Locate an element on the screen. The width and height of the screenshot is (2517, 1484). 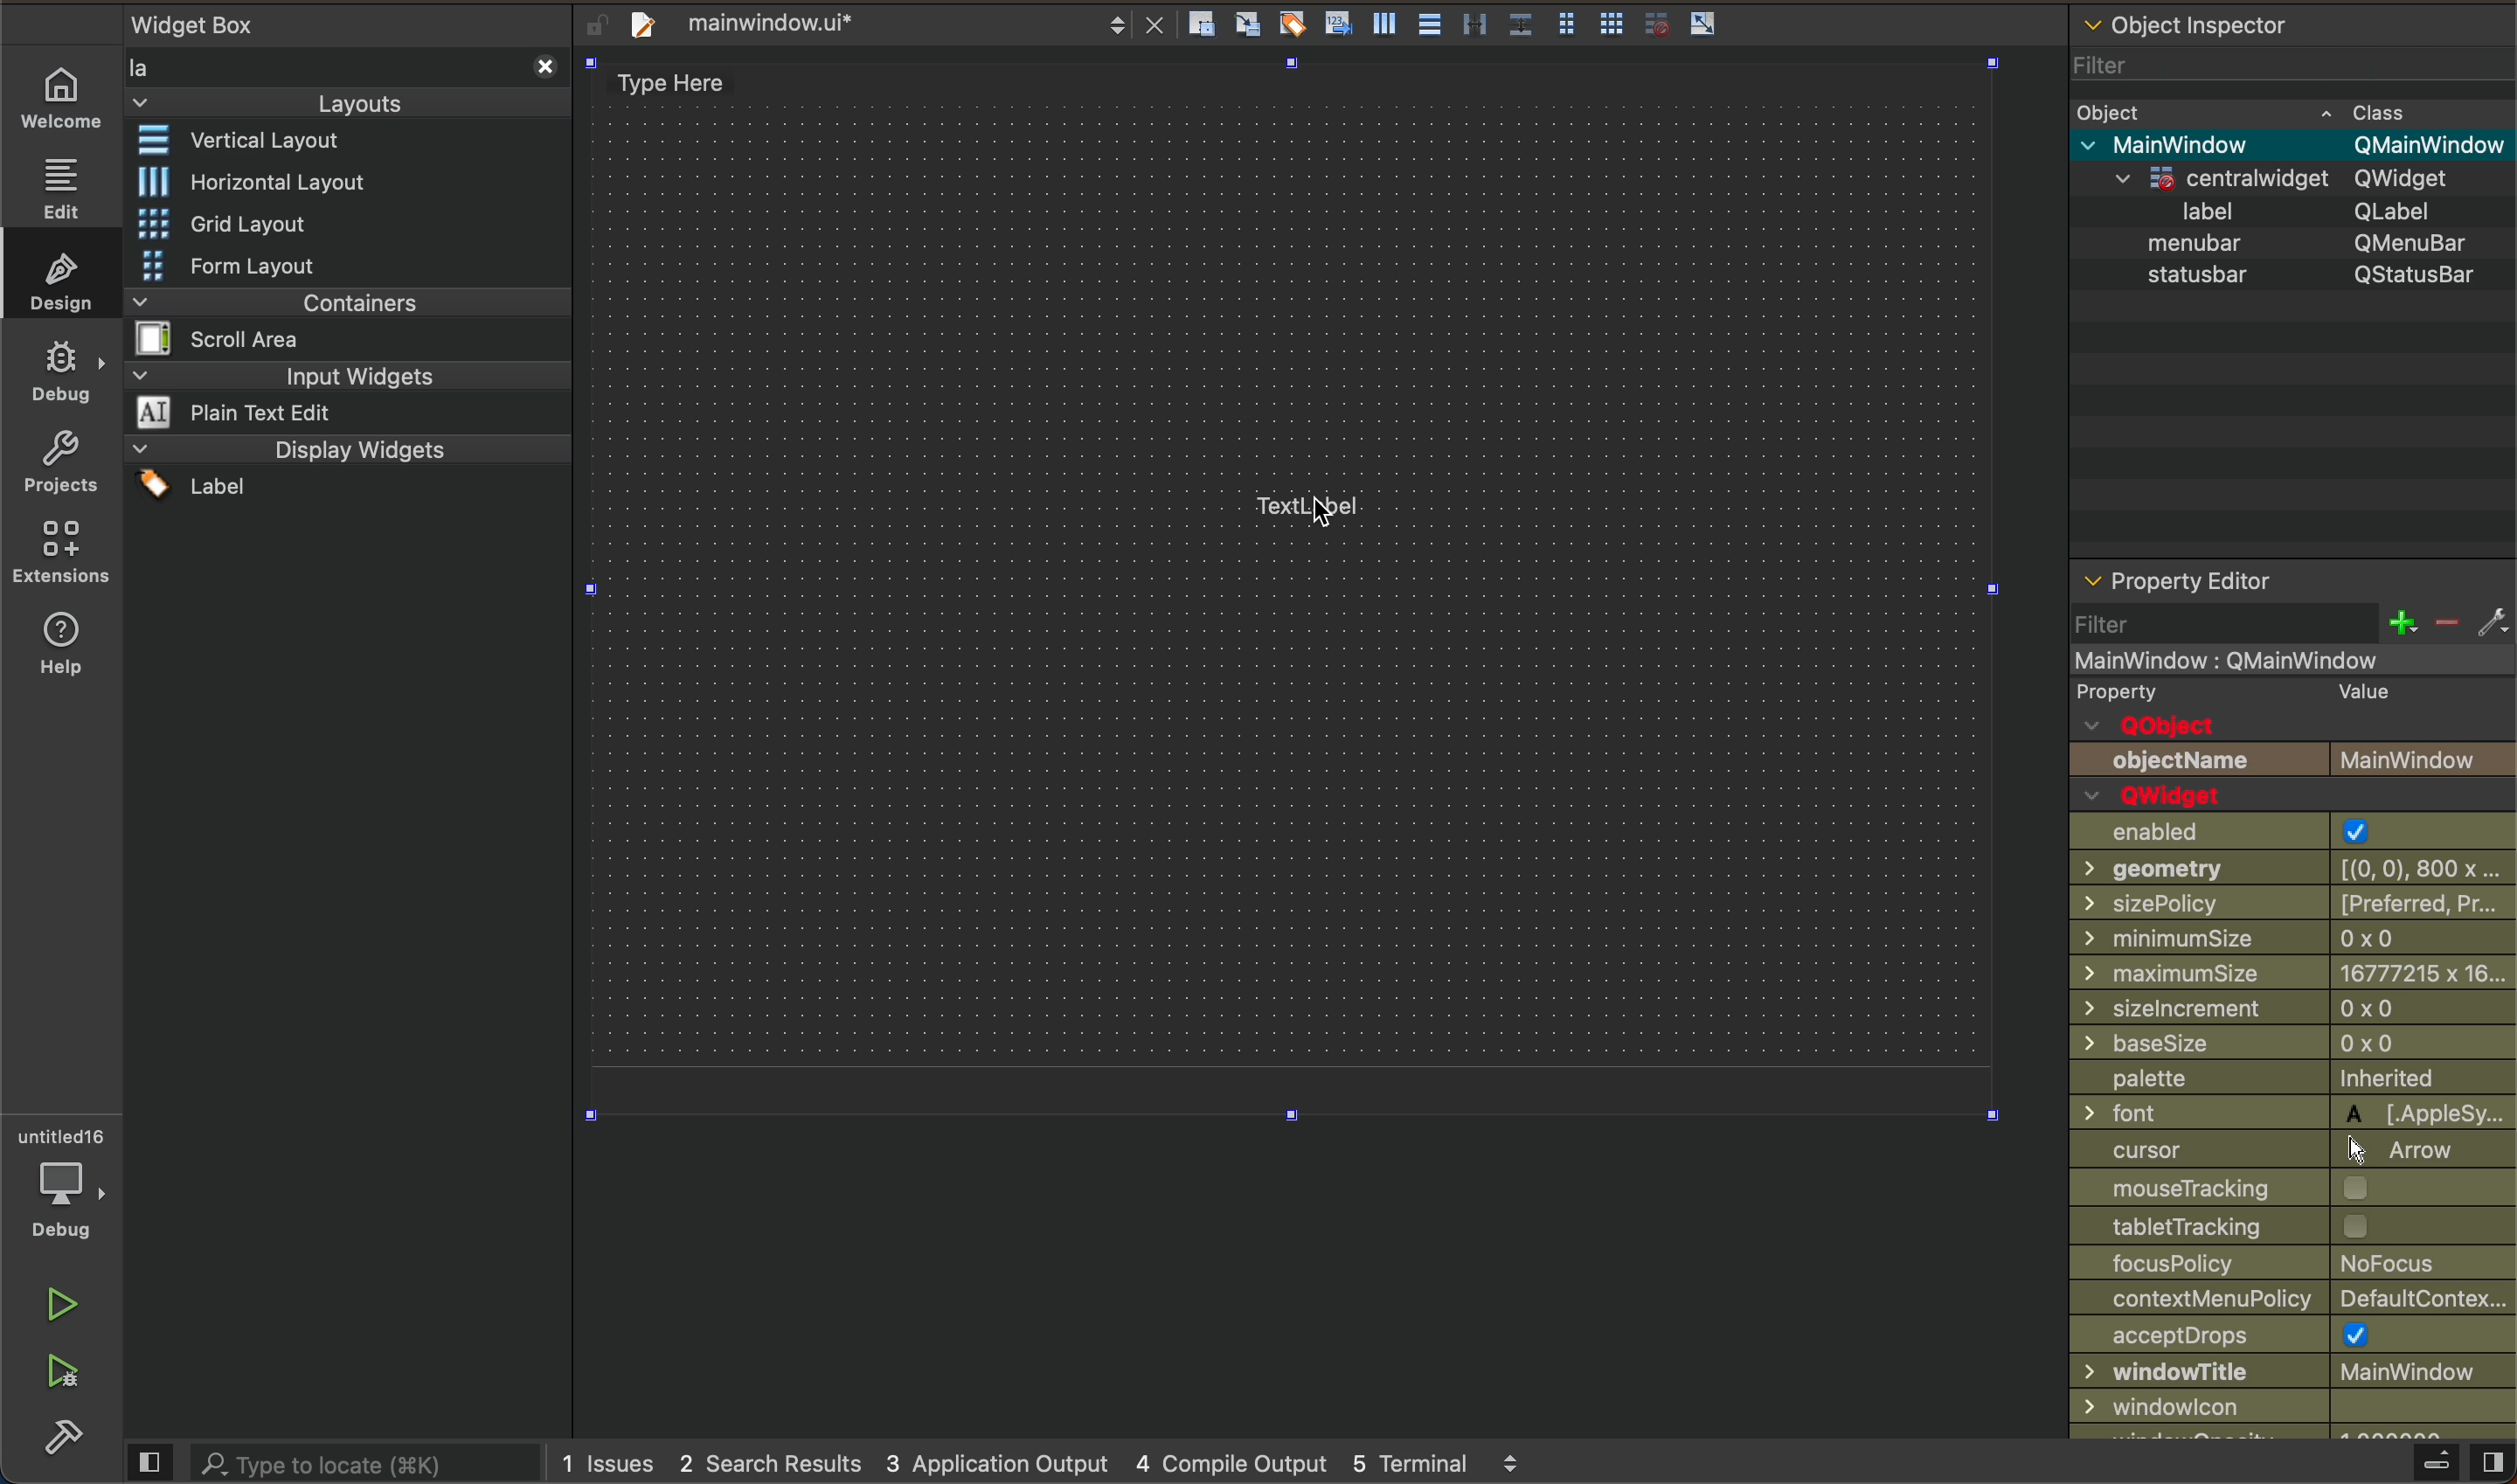
input widgets is located at coordinates (345, 374).